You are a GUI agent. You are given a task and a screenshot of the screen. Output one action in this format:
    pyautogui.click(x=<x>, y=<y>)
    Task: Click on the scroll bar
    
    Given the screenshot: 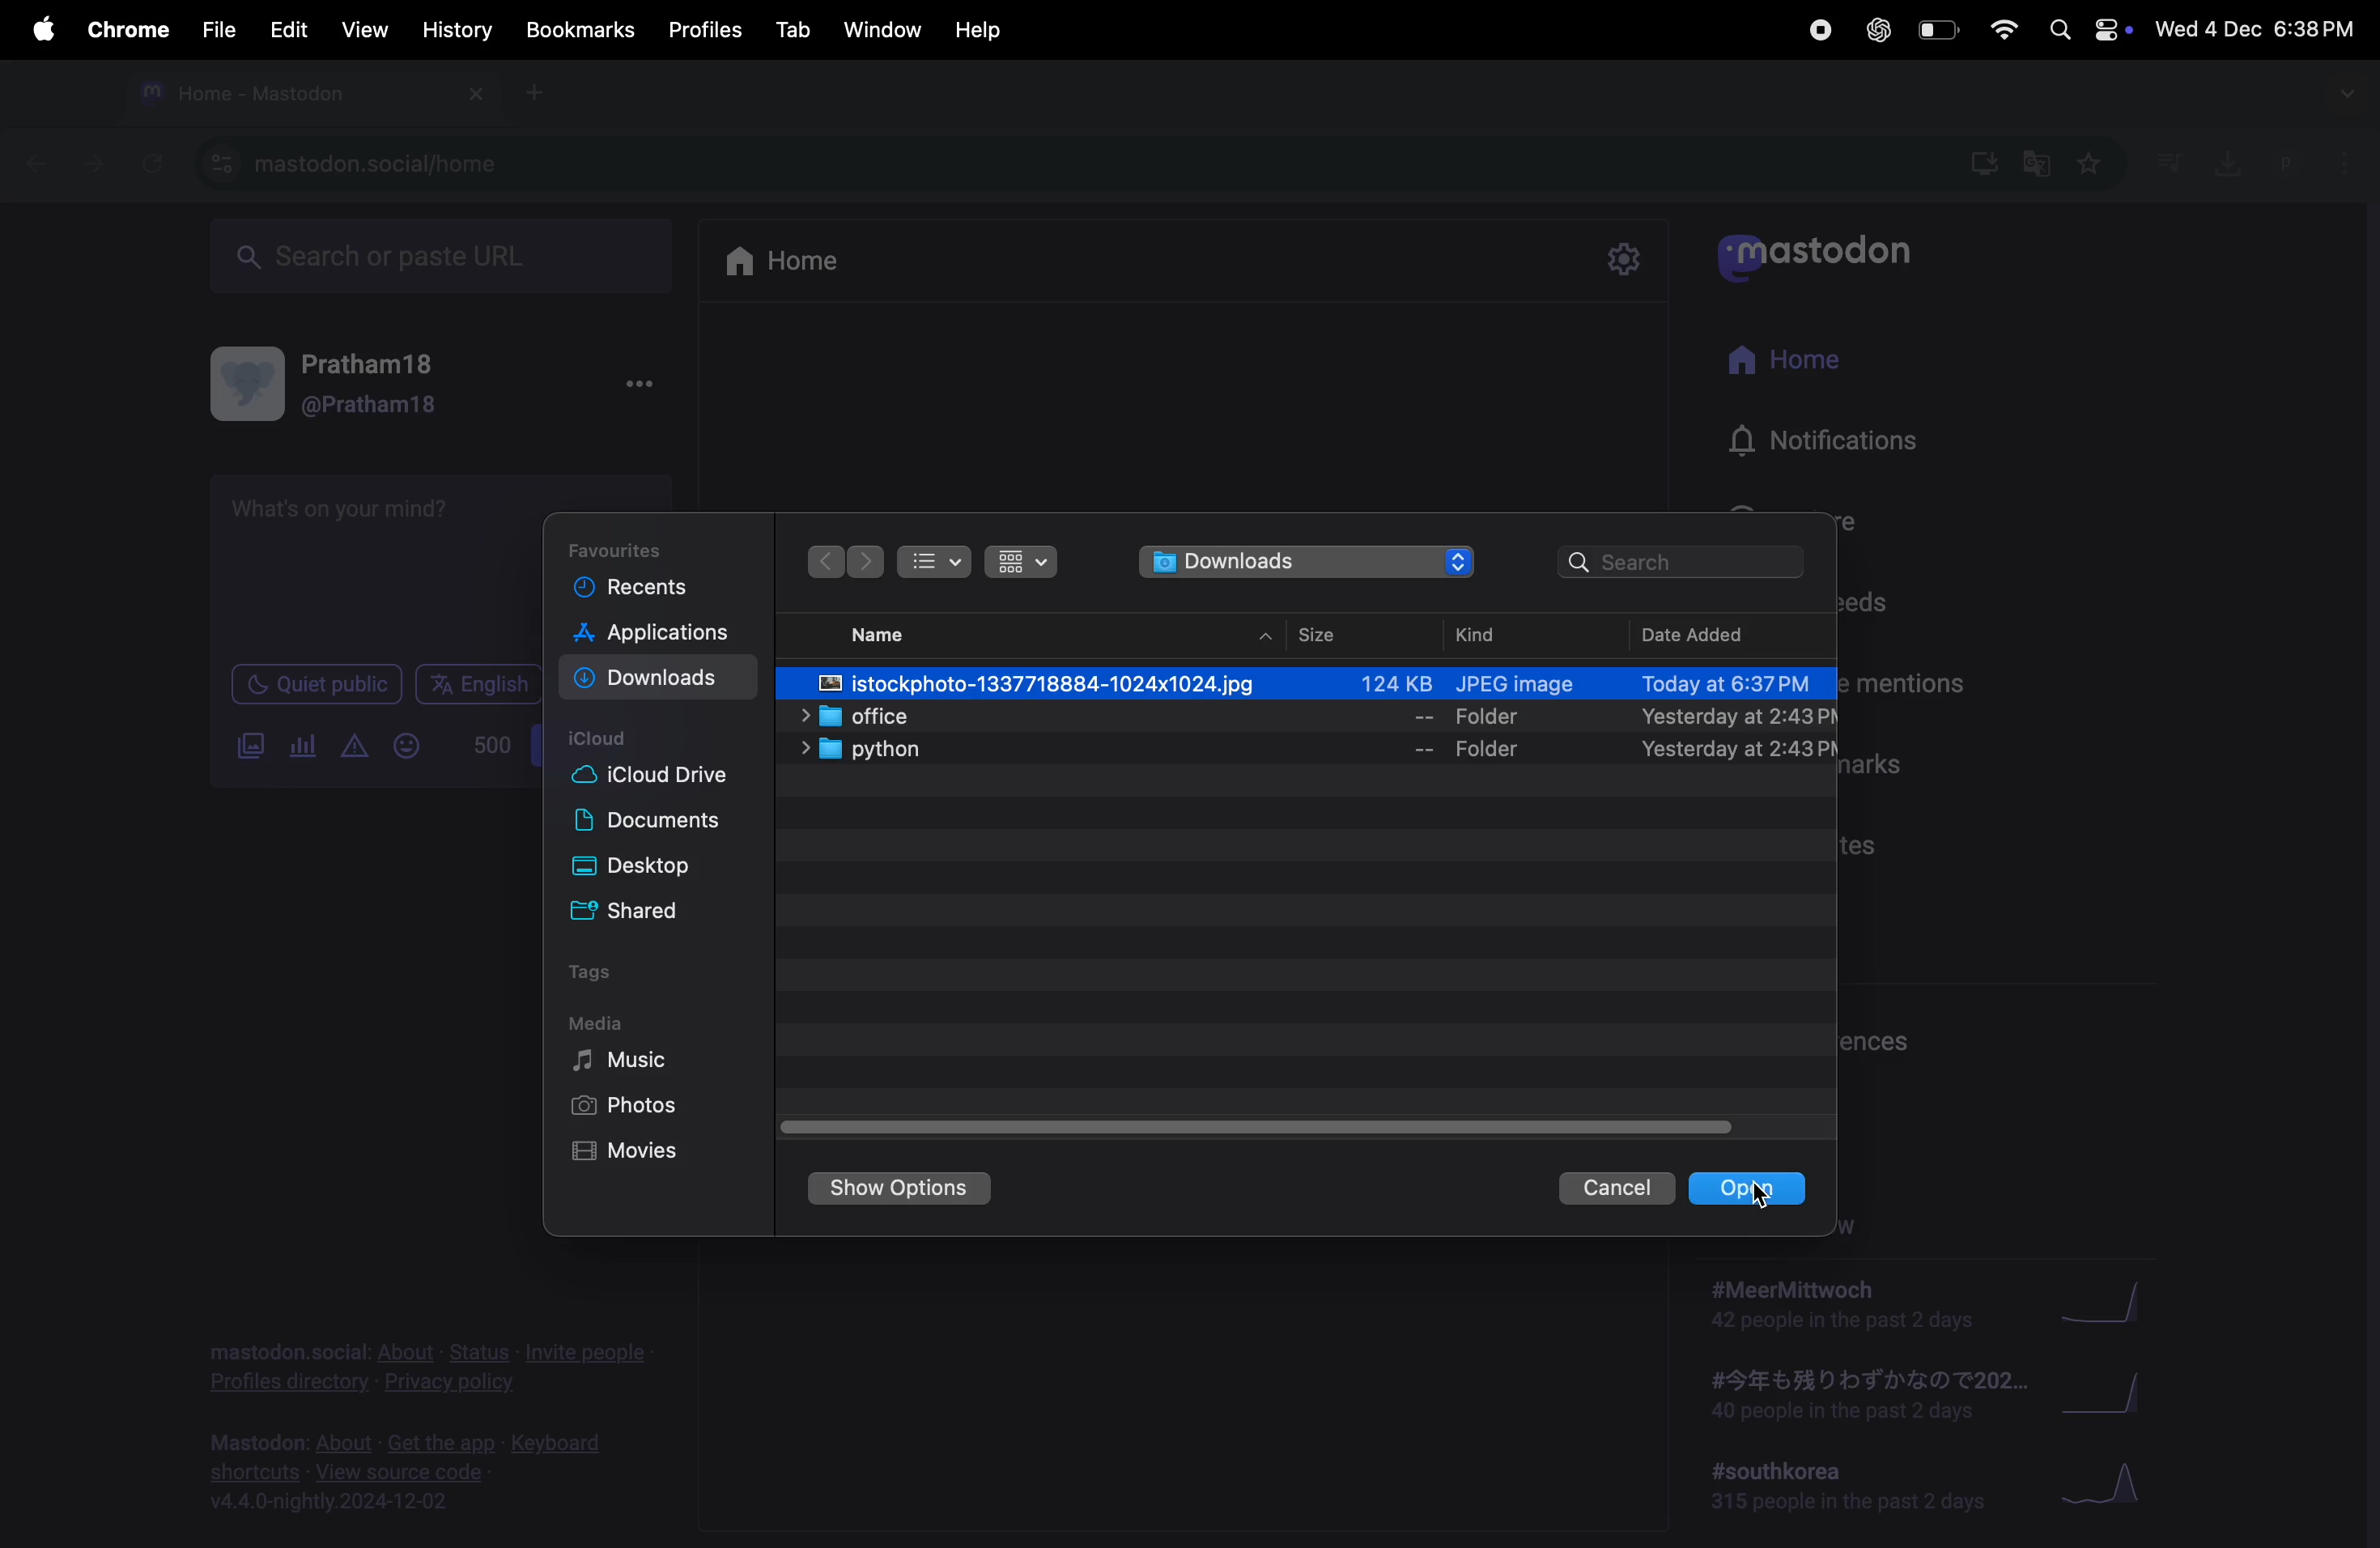 What is the action you would take?
    pyautogui.click(x=1249, y=1123)
    